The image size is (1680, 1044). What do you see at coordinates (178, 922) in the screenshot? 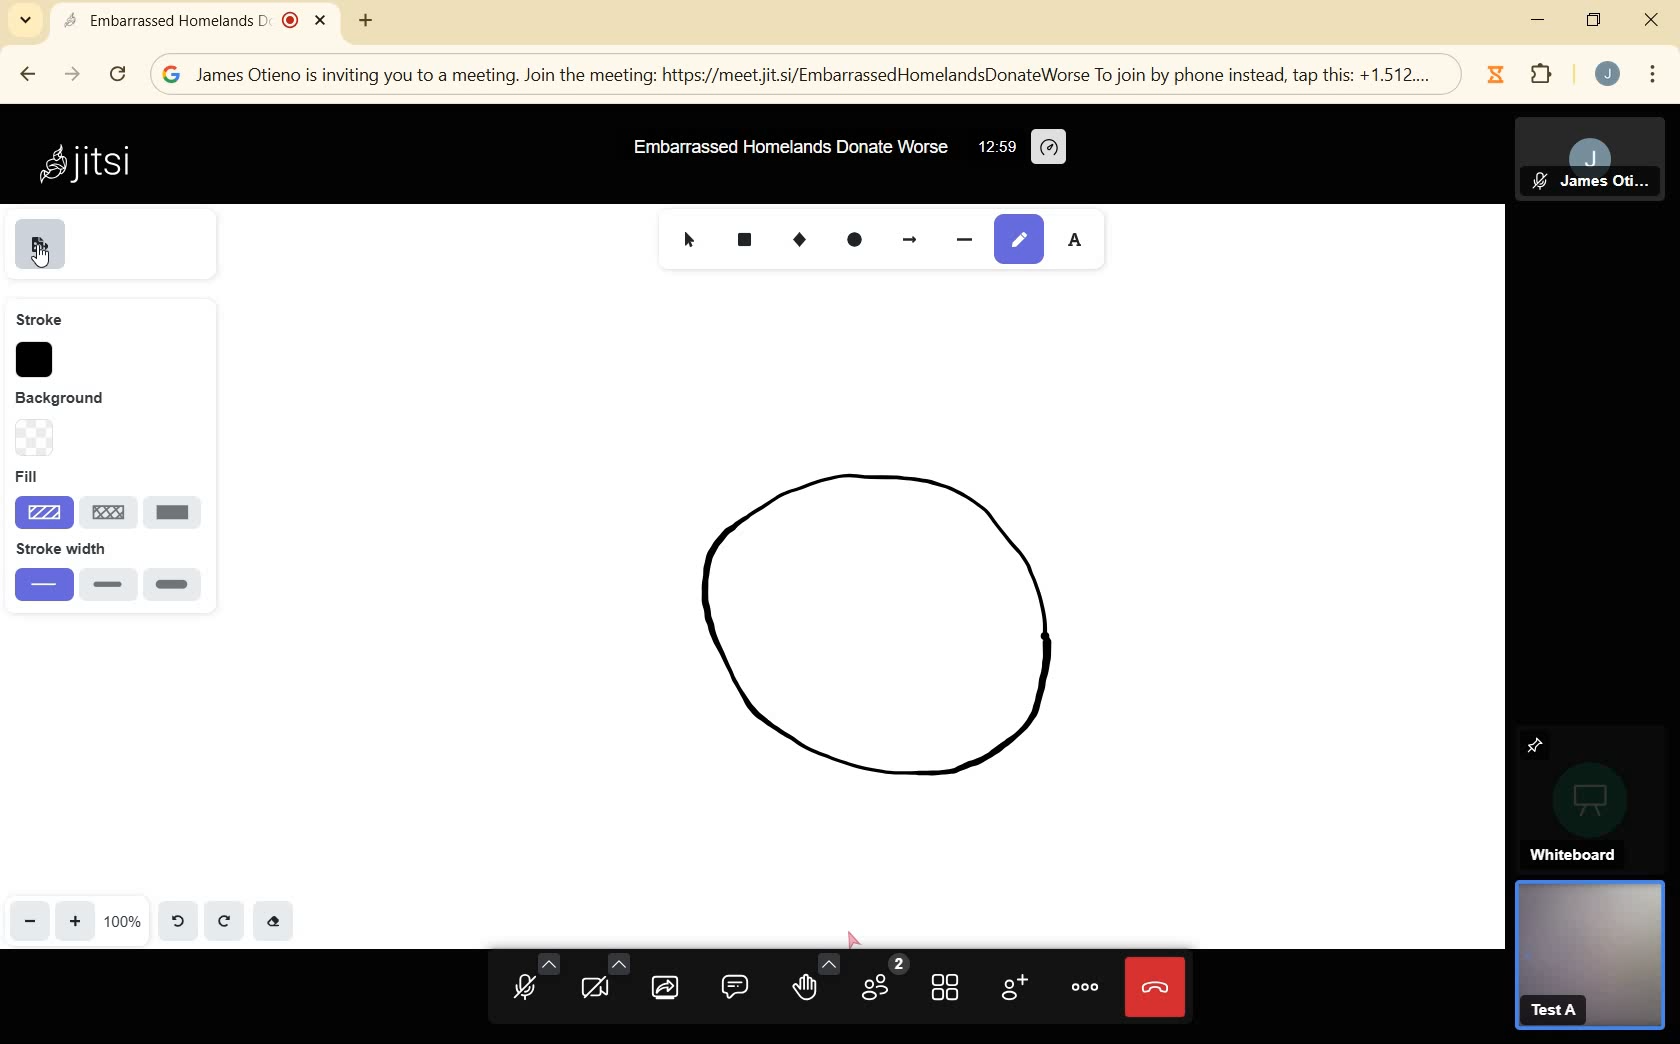
I see `undo` at bounding box center [178, 922].